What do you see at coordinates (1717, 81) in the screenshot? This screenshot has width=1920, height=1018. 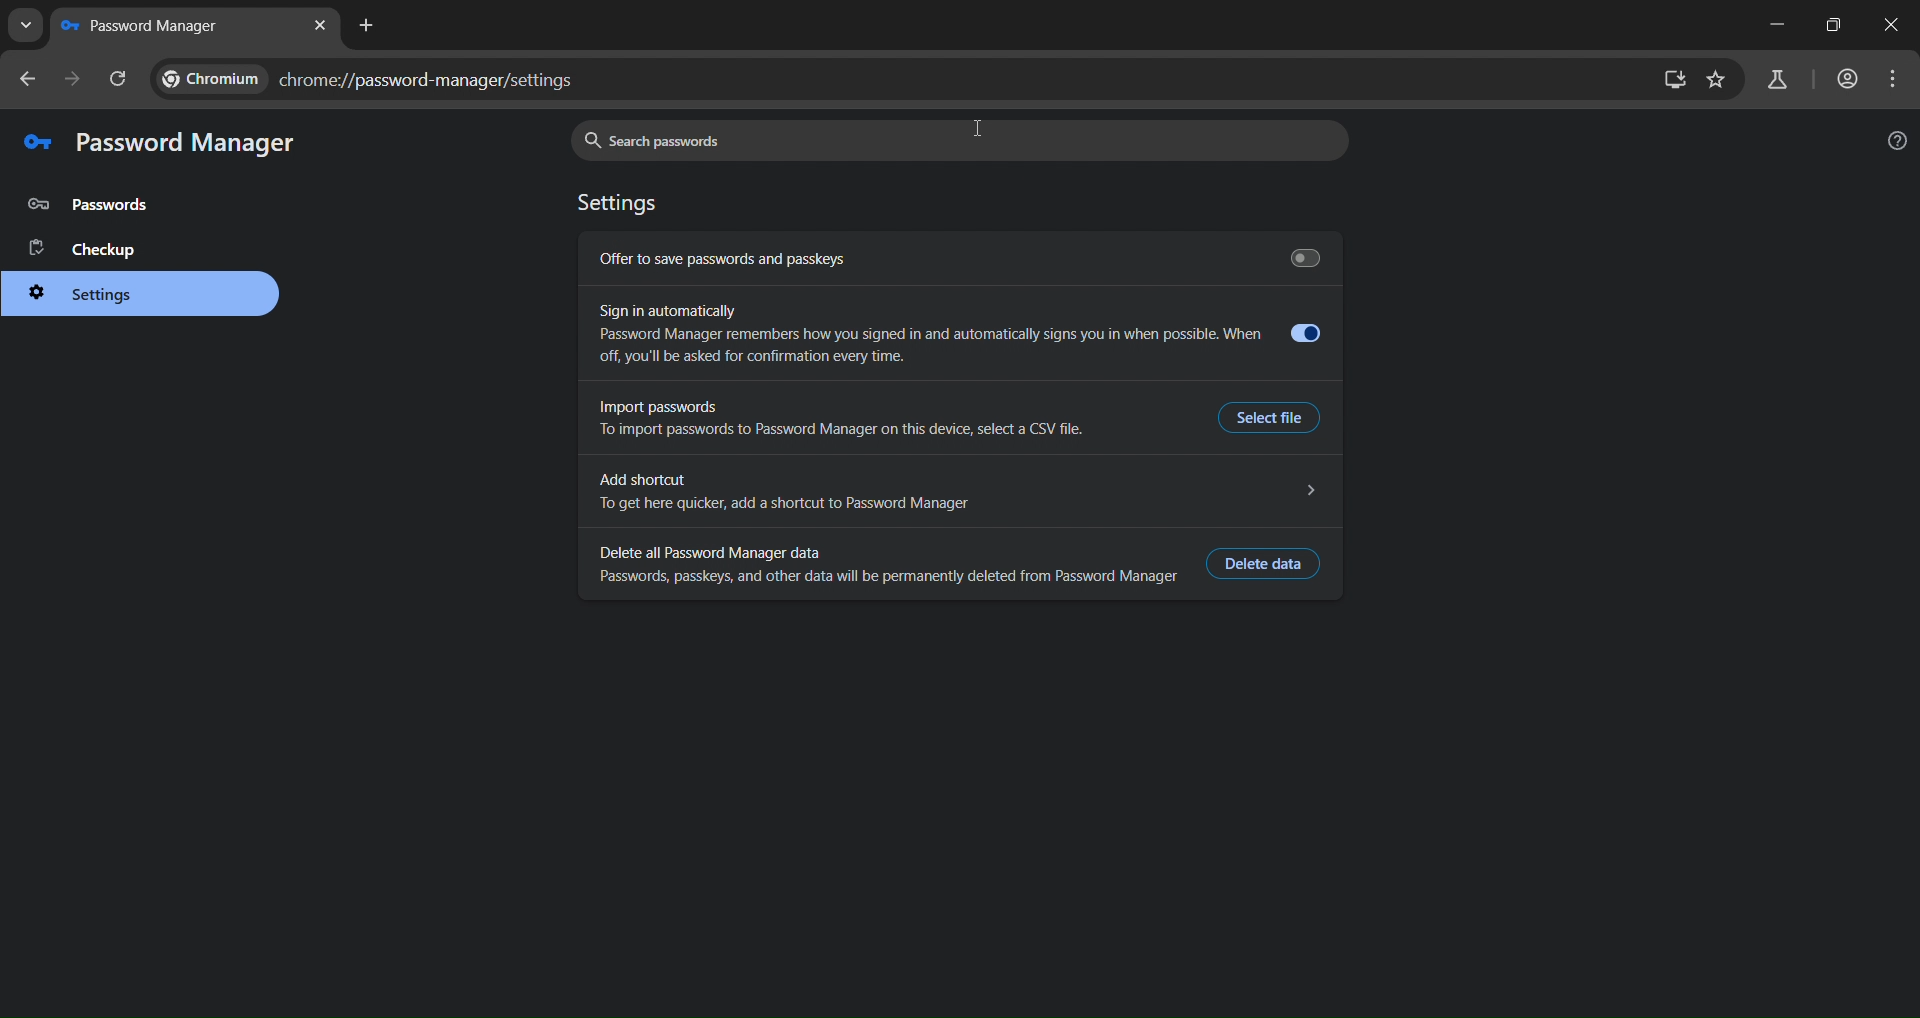 I see `bookmark page` at bounding box center [1717, 81].